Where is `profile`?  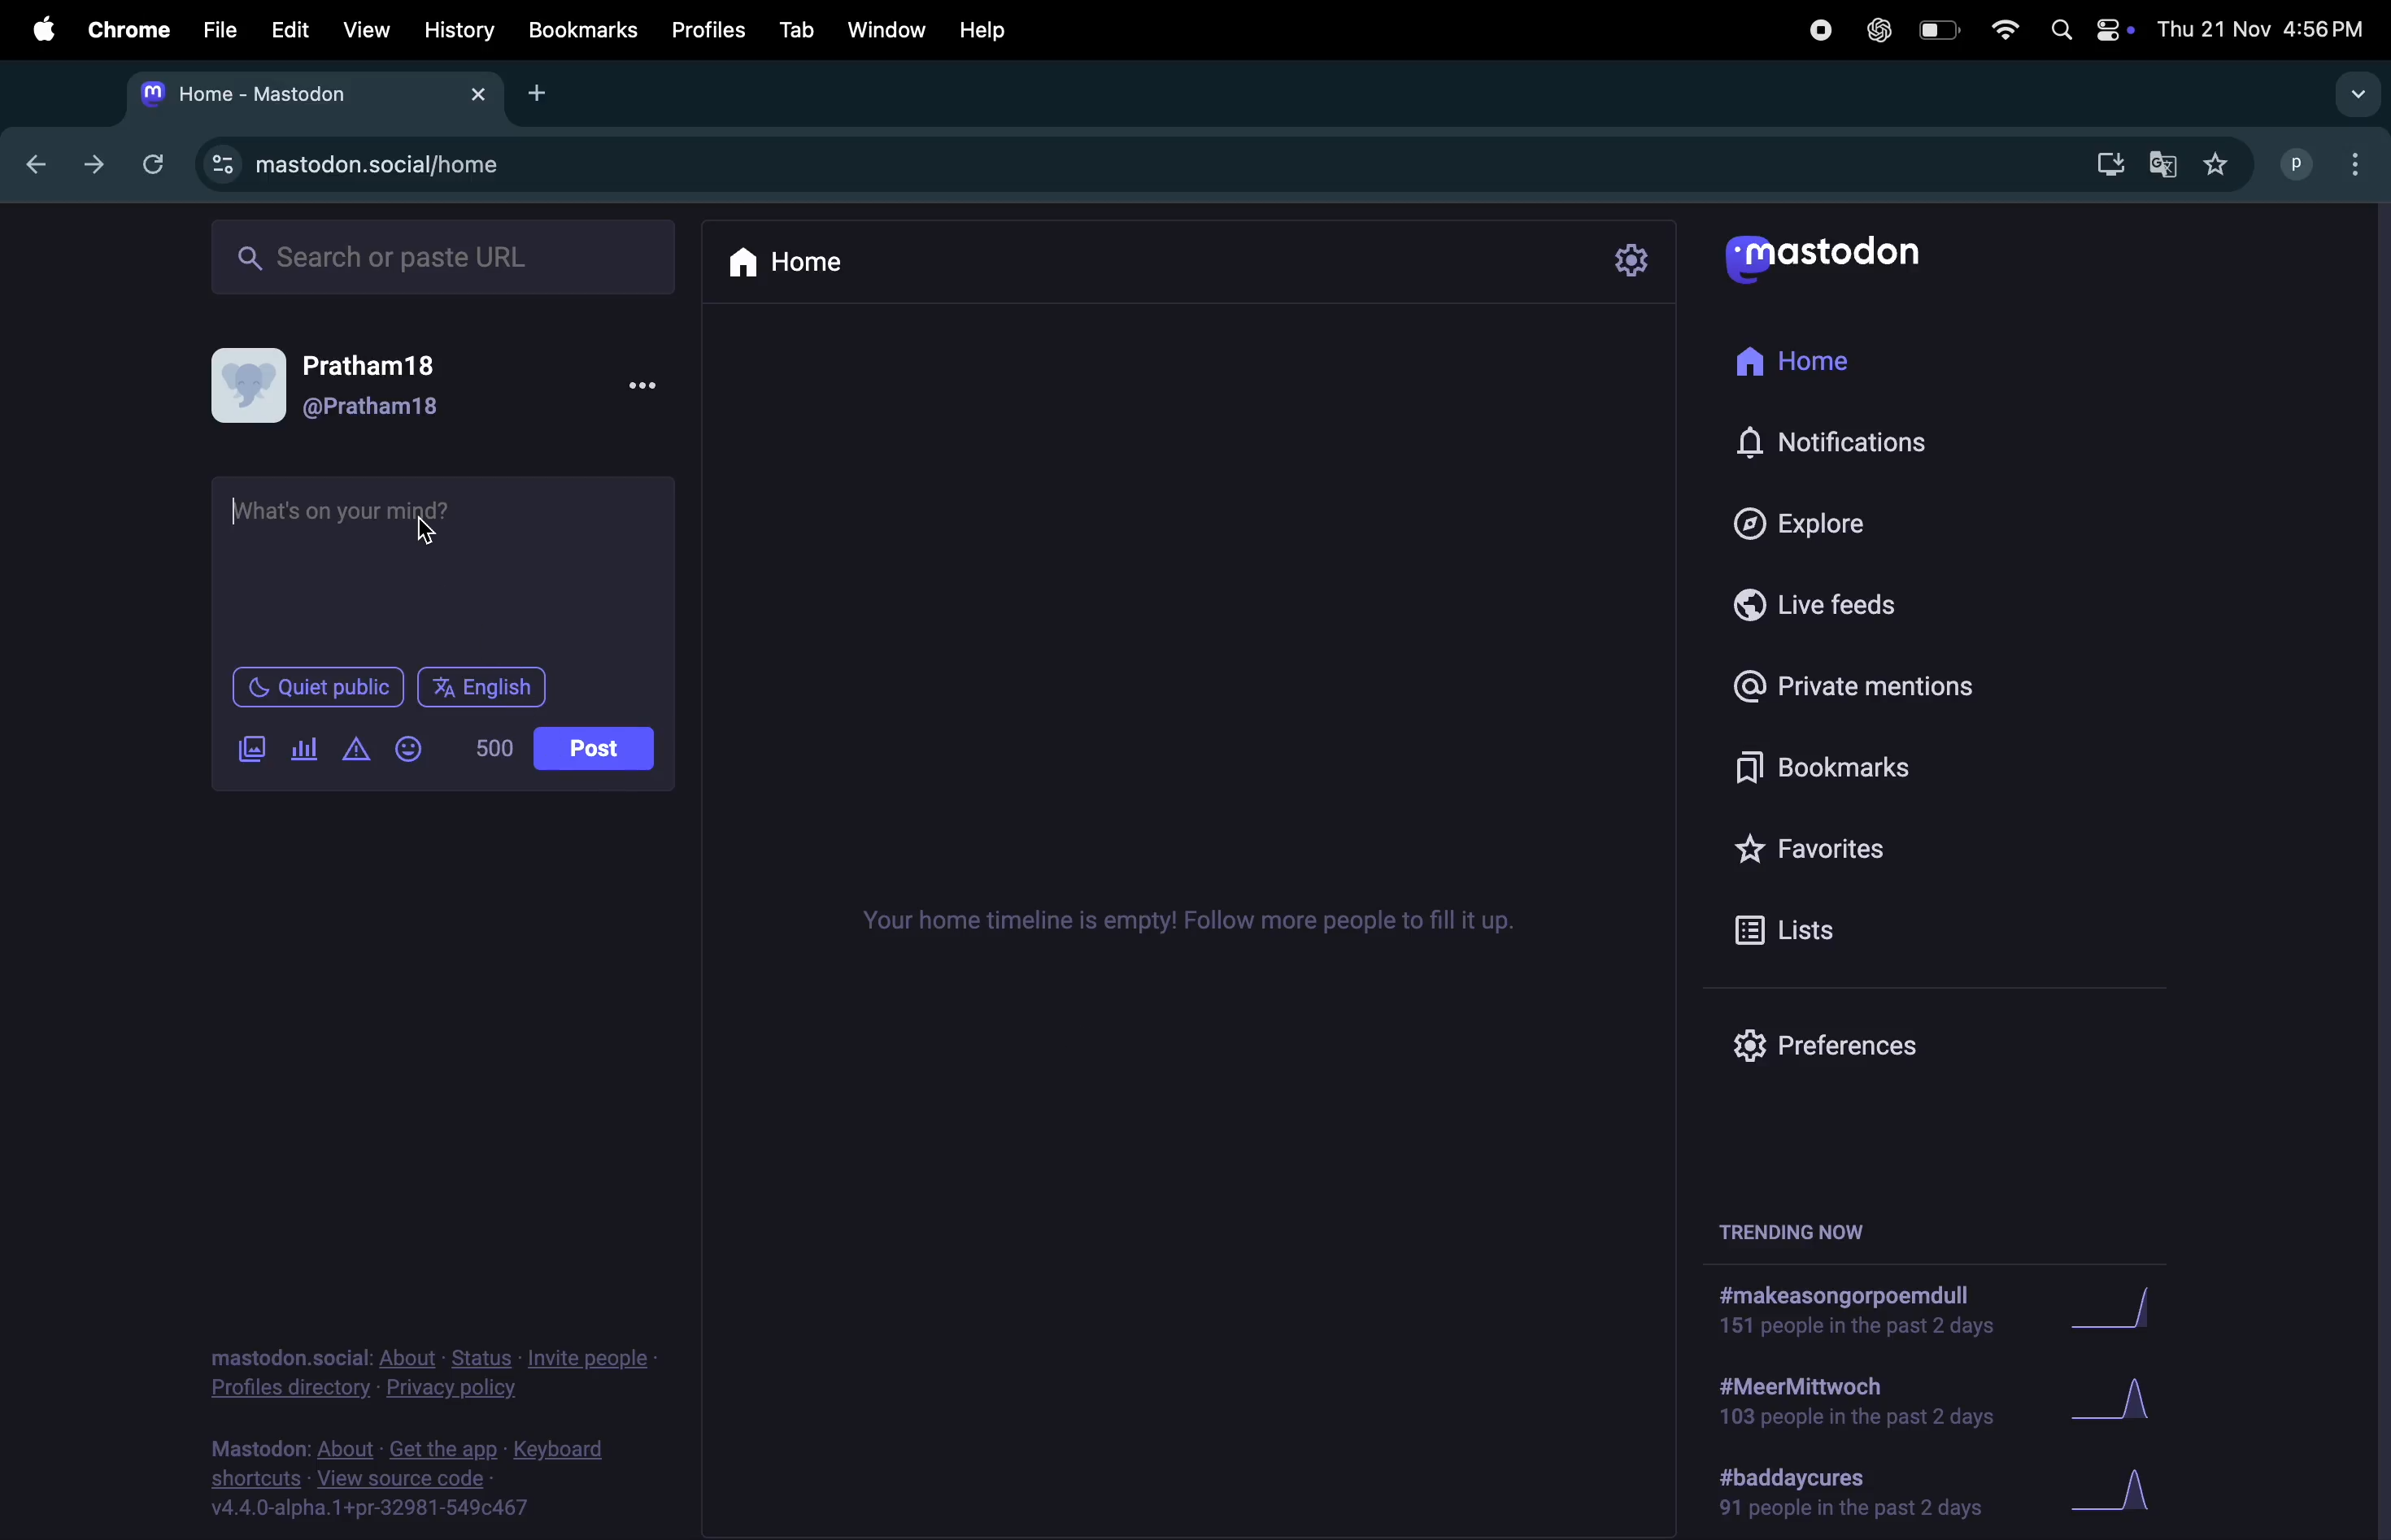 profile is located at coordinates (2288, 162).